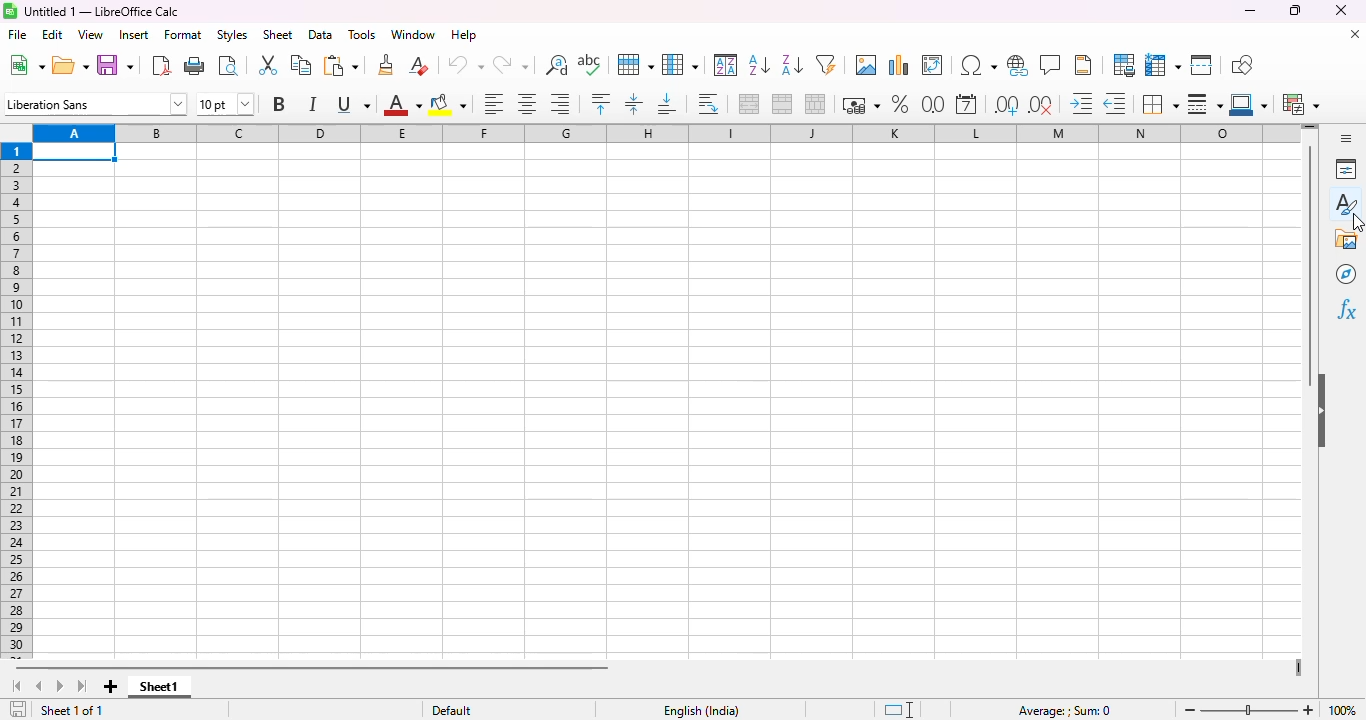  Describe the element at coordinates (1242, 65) in the screenshot. I see `show draw functions` at that location.